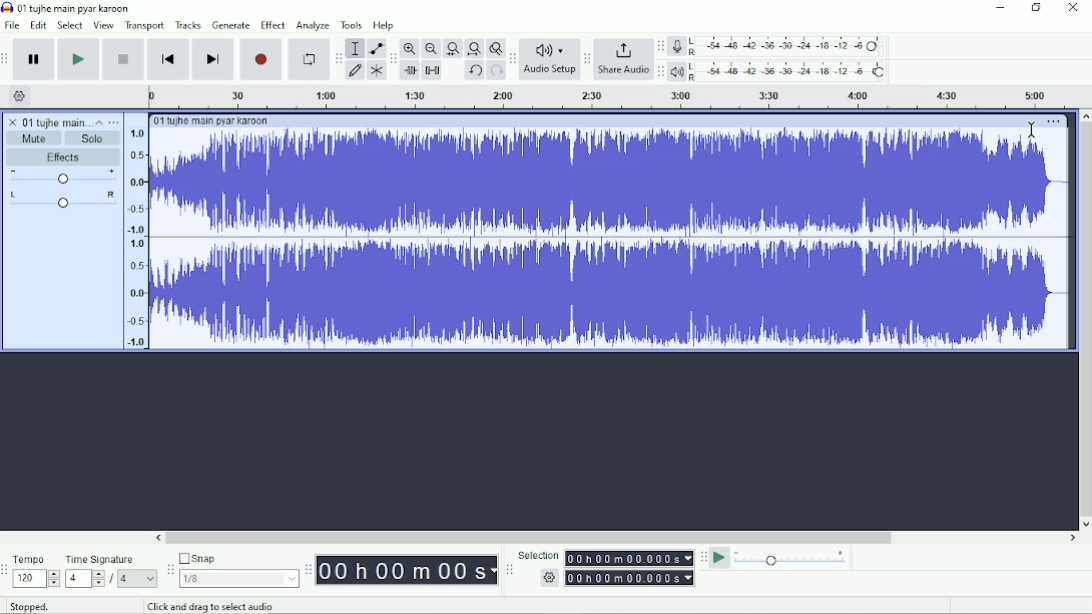 The width and height of the screenshot is (1092, 614). I want to click on Close, so click(1074, 7).